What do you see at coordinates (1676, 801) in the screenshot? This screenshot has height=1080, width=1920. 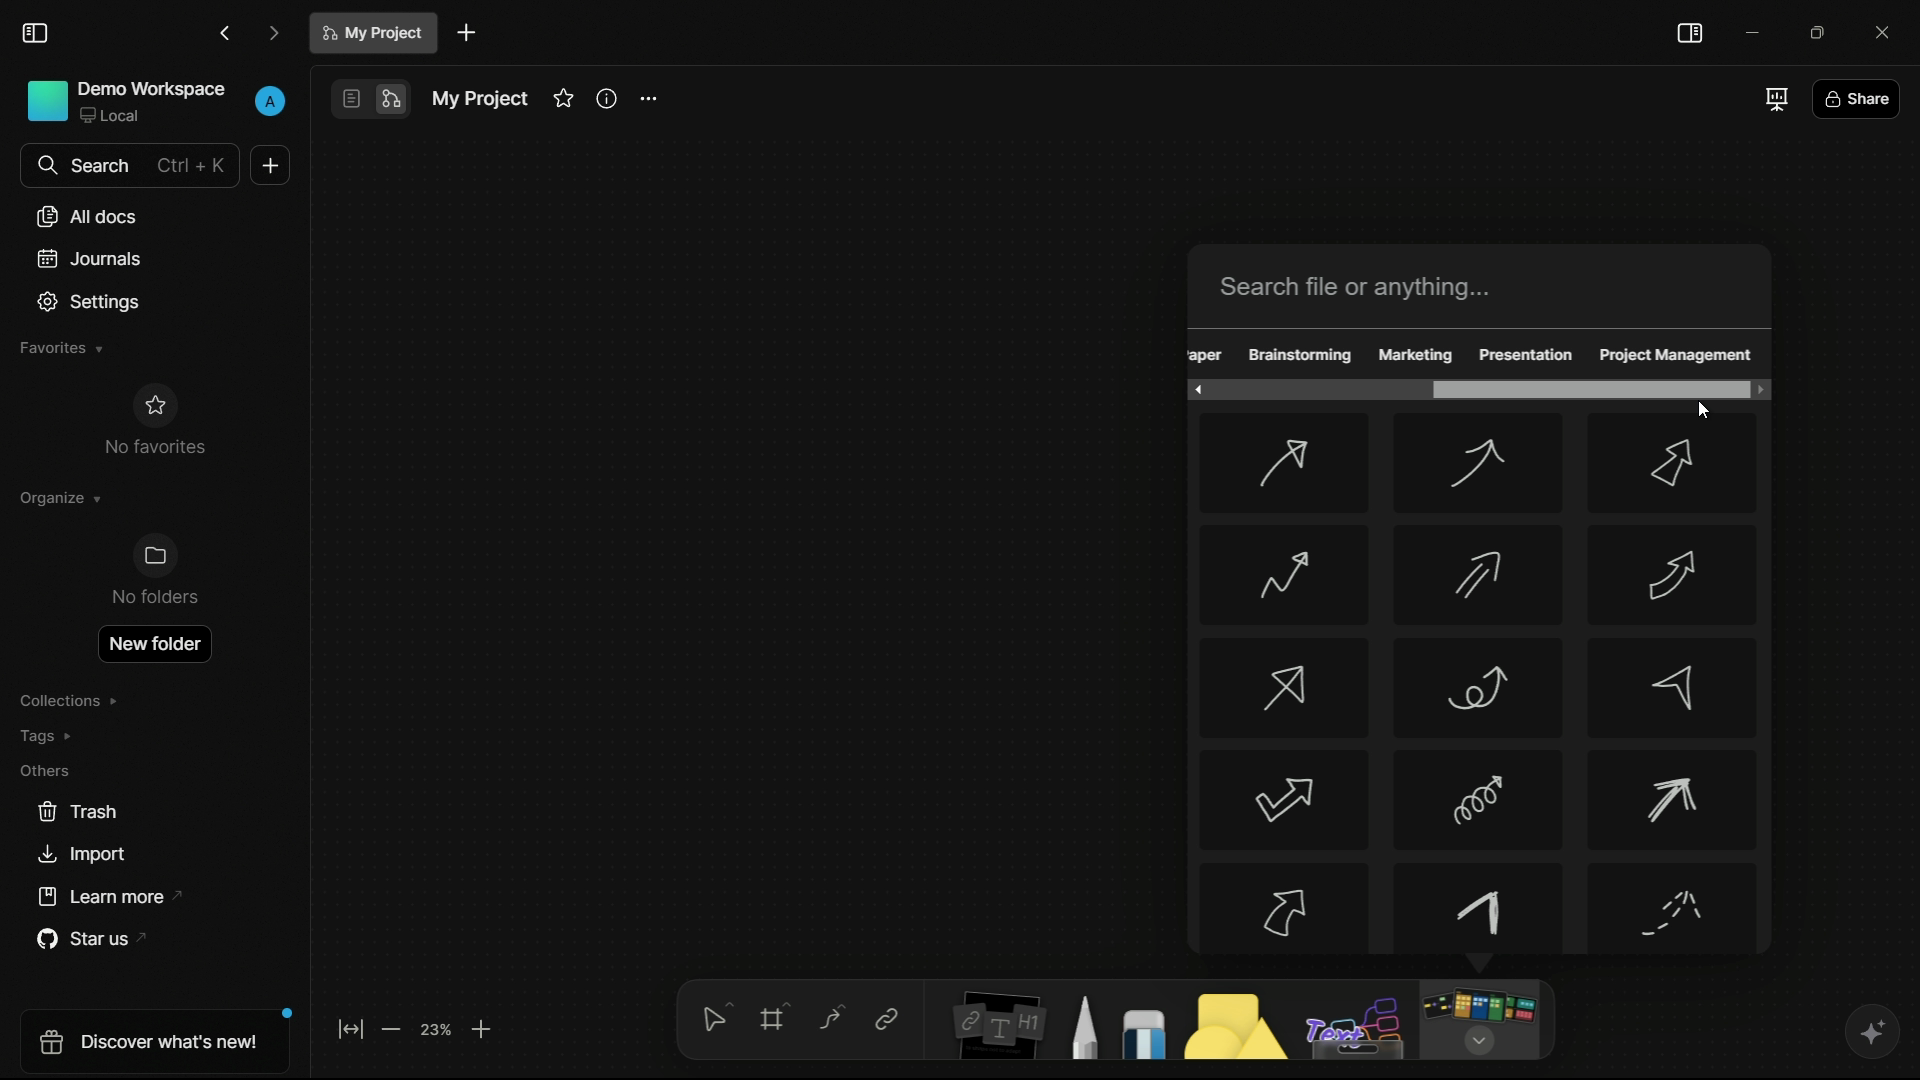 I see `arrow-12` at bounding box center [1676, 801].